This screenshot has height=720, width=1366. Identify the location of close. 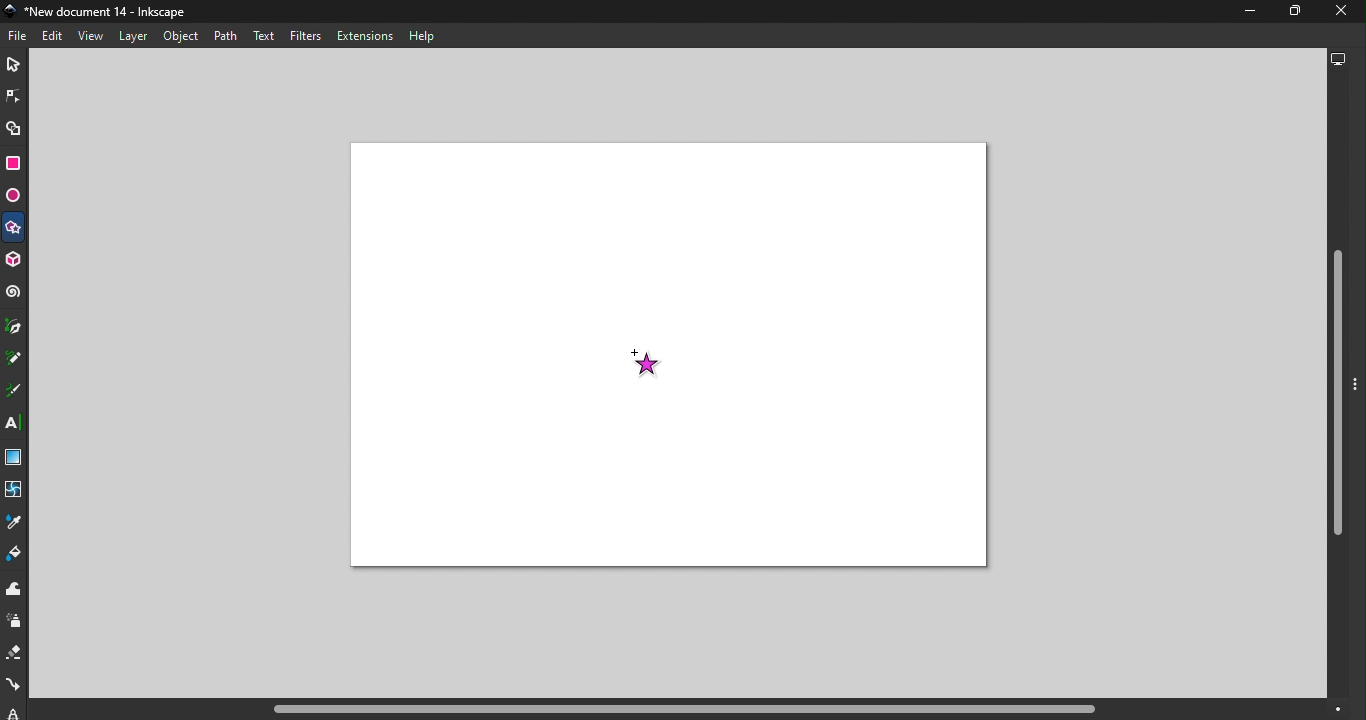
(1336, 12).